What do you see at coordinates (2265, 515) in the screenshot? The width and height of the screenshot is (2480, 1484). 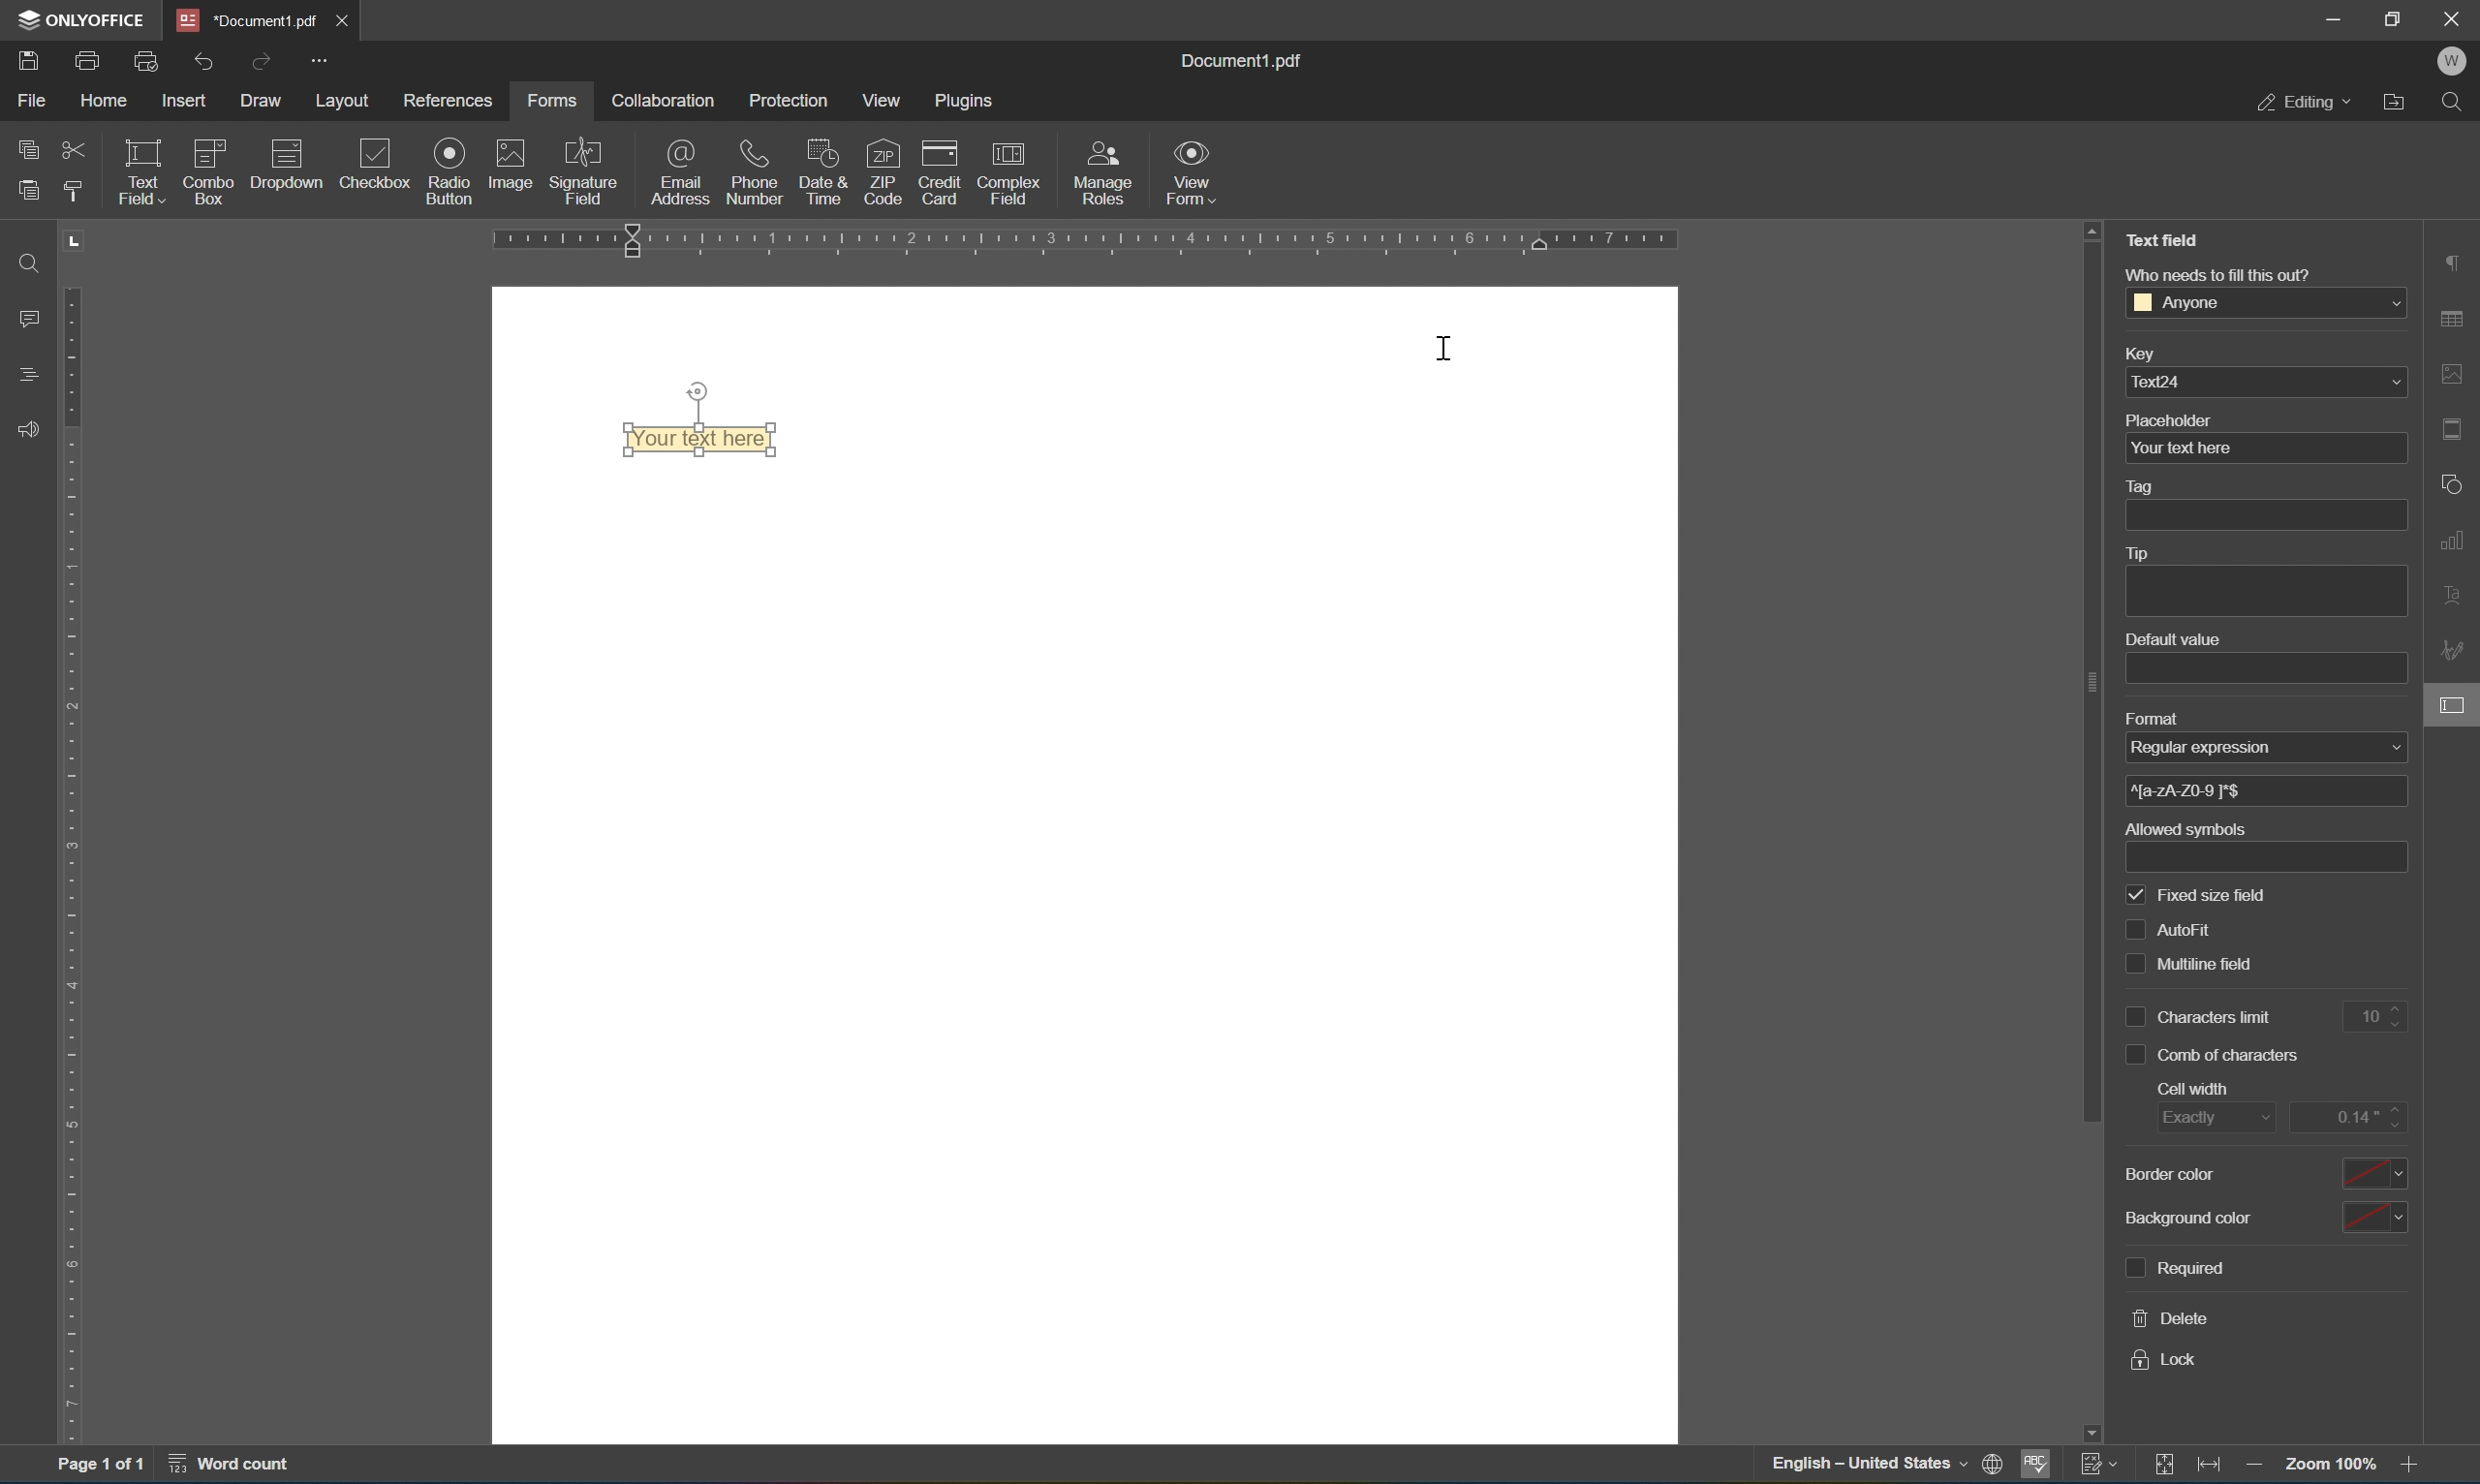 I see `add tag` at bounding box center [2265, 515].